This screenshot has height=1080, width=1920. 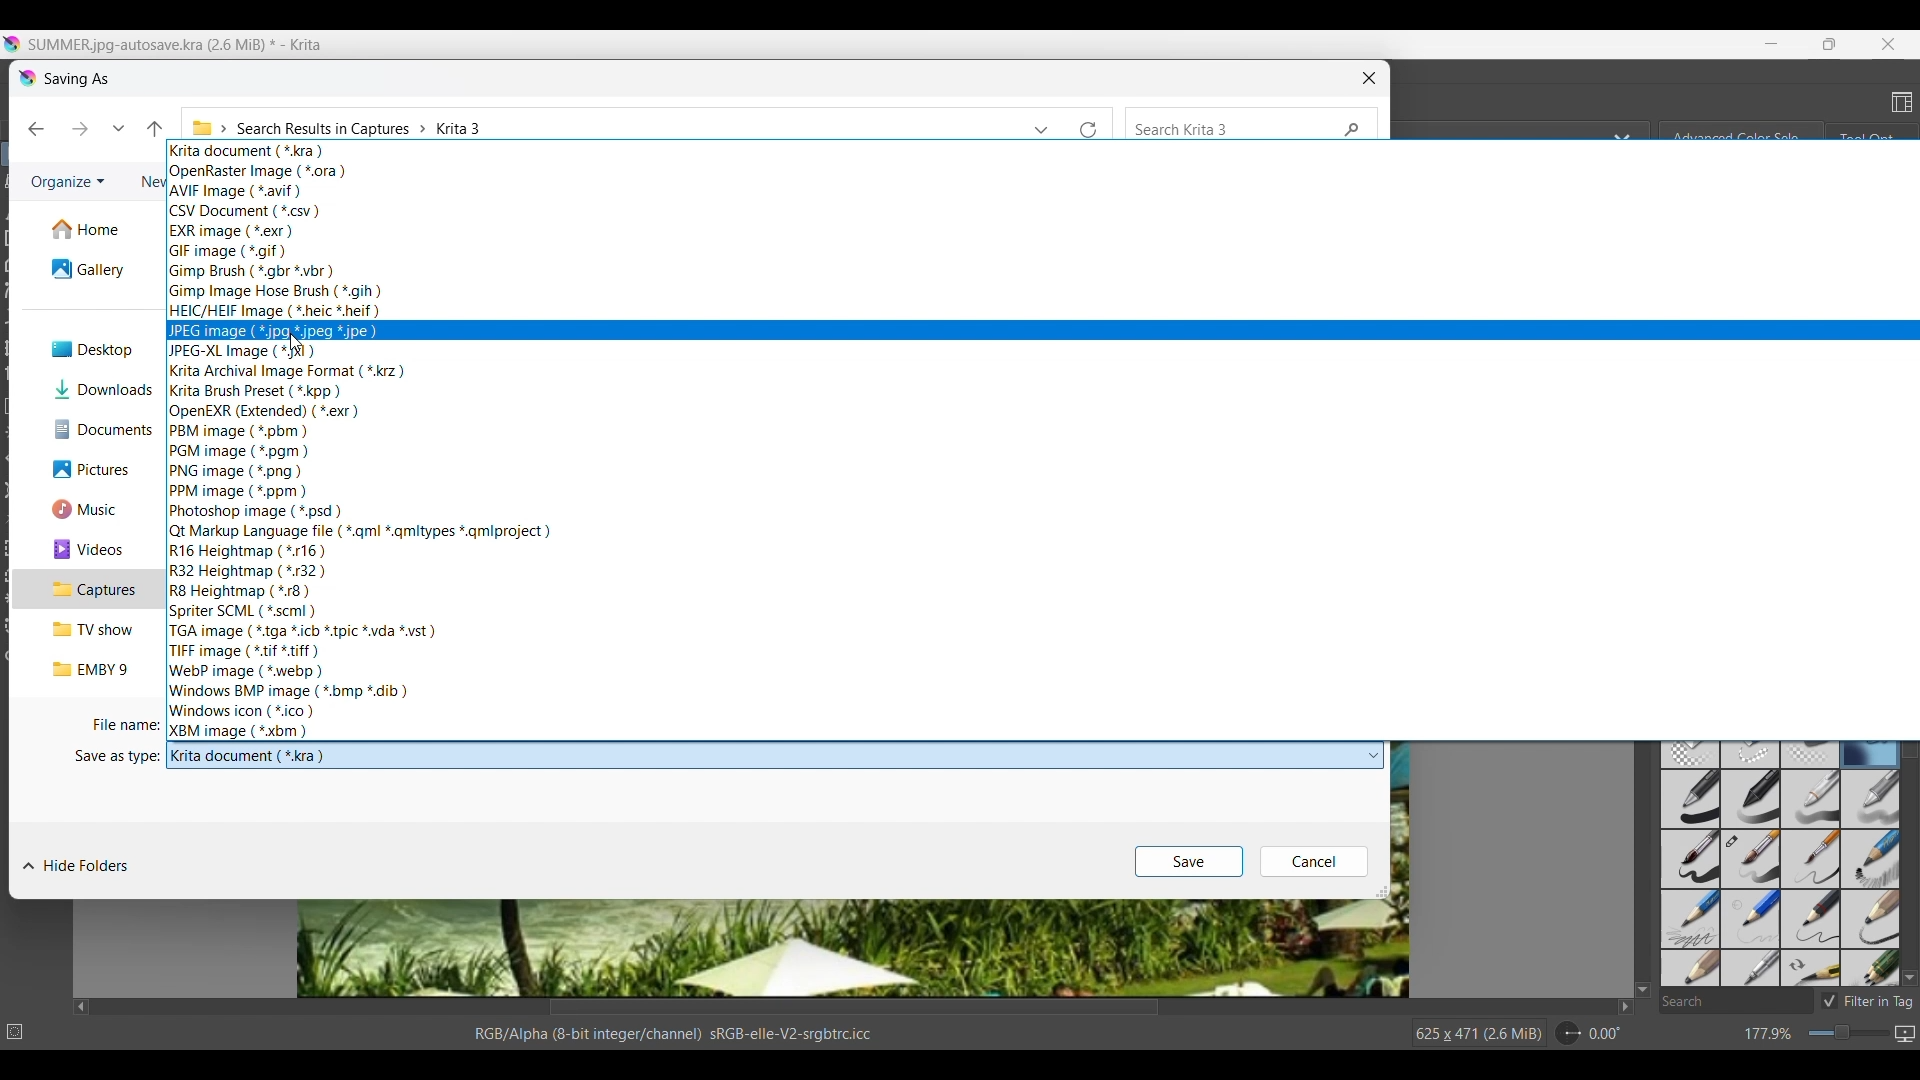 What do you see at coordinates (1625, 1007) in the screenshot?
I see `Quick slide to right` at bounding box center [1625, 1007].